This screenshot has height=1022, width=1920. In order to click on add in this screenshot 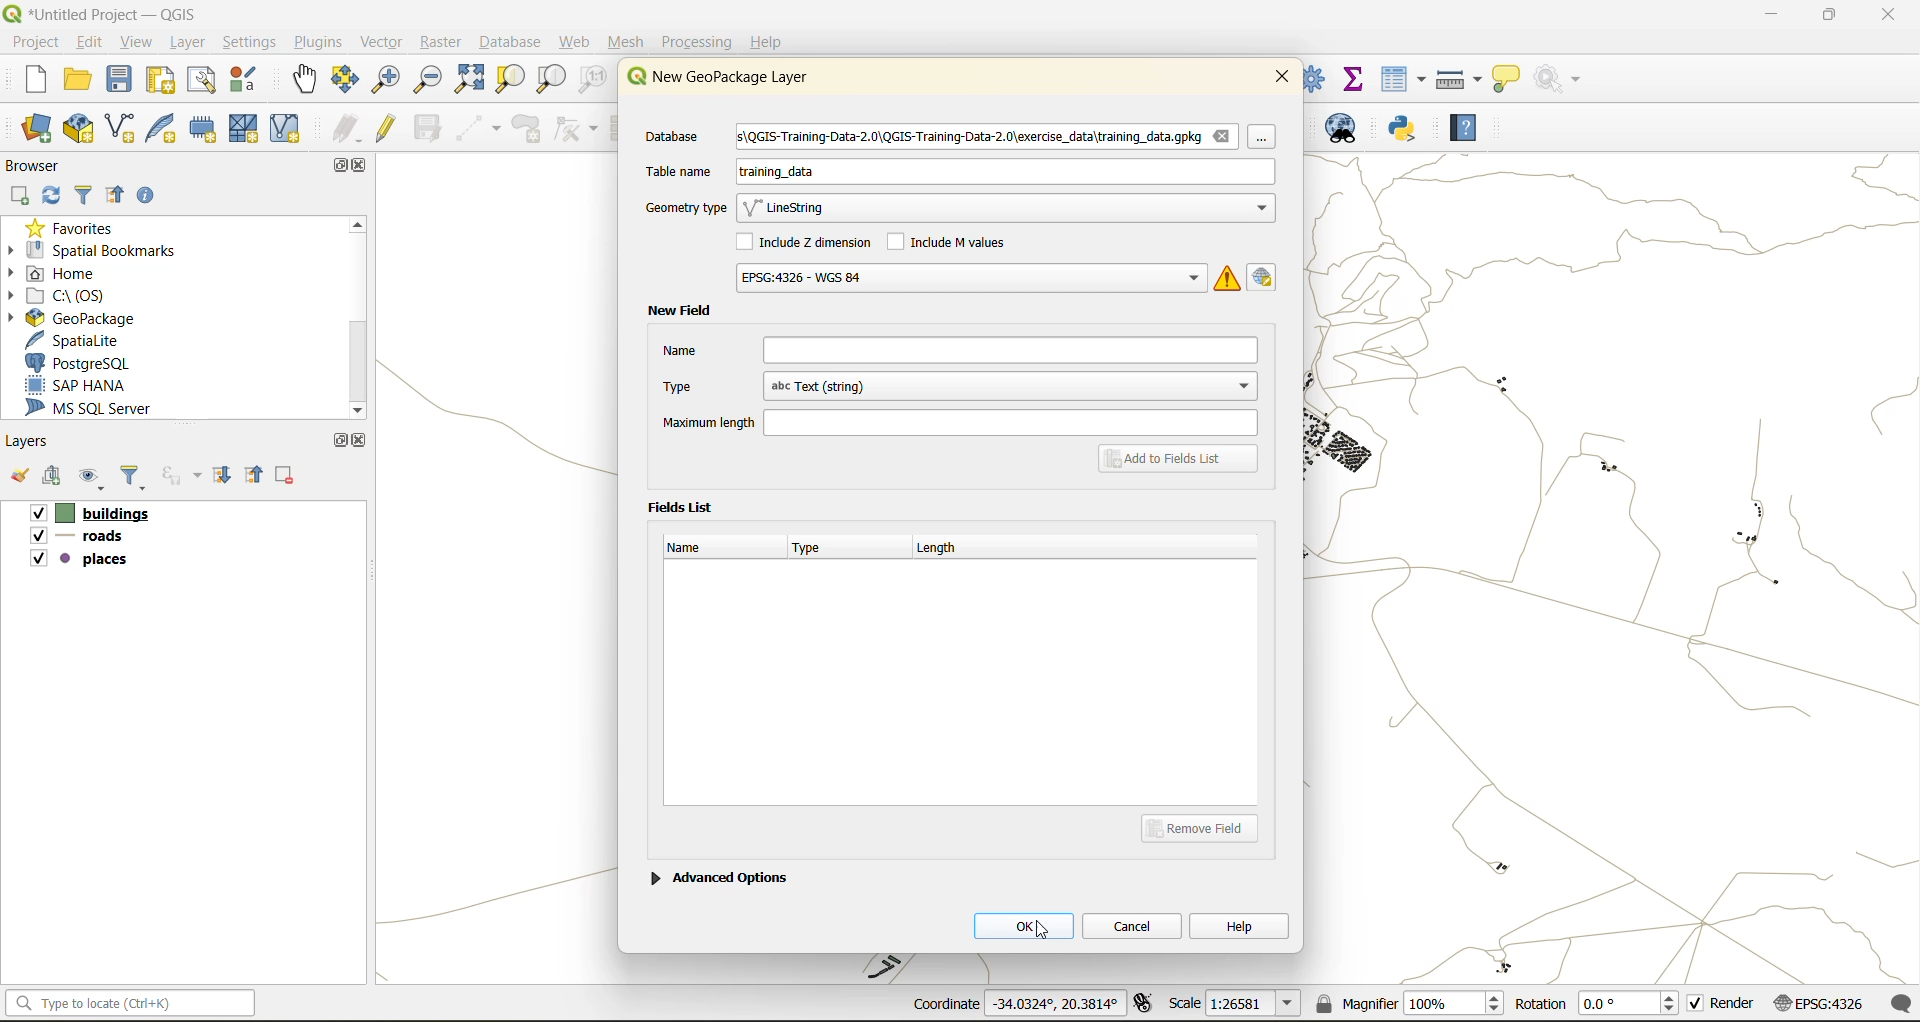, I will do `click(21, 195)`.